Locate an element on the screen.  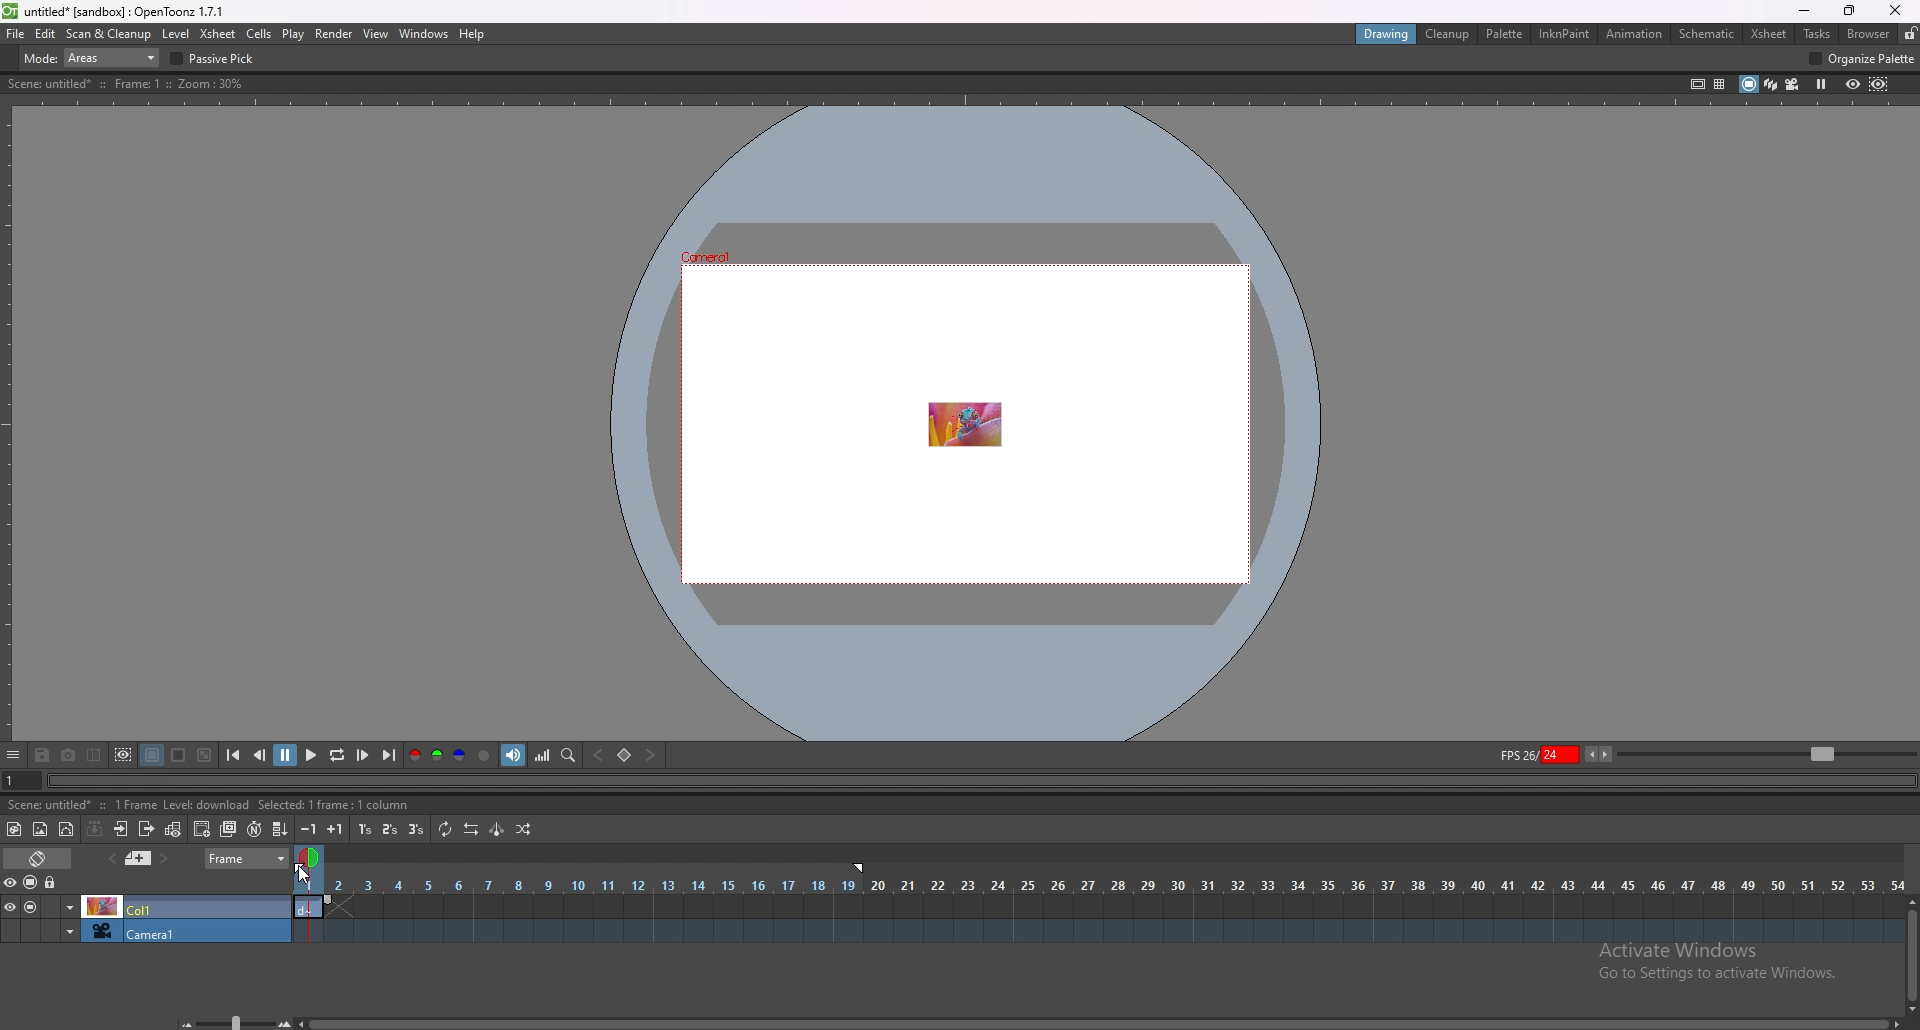
duplicate drawing is located at coordinates (229, 829).